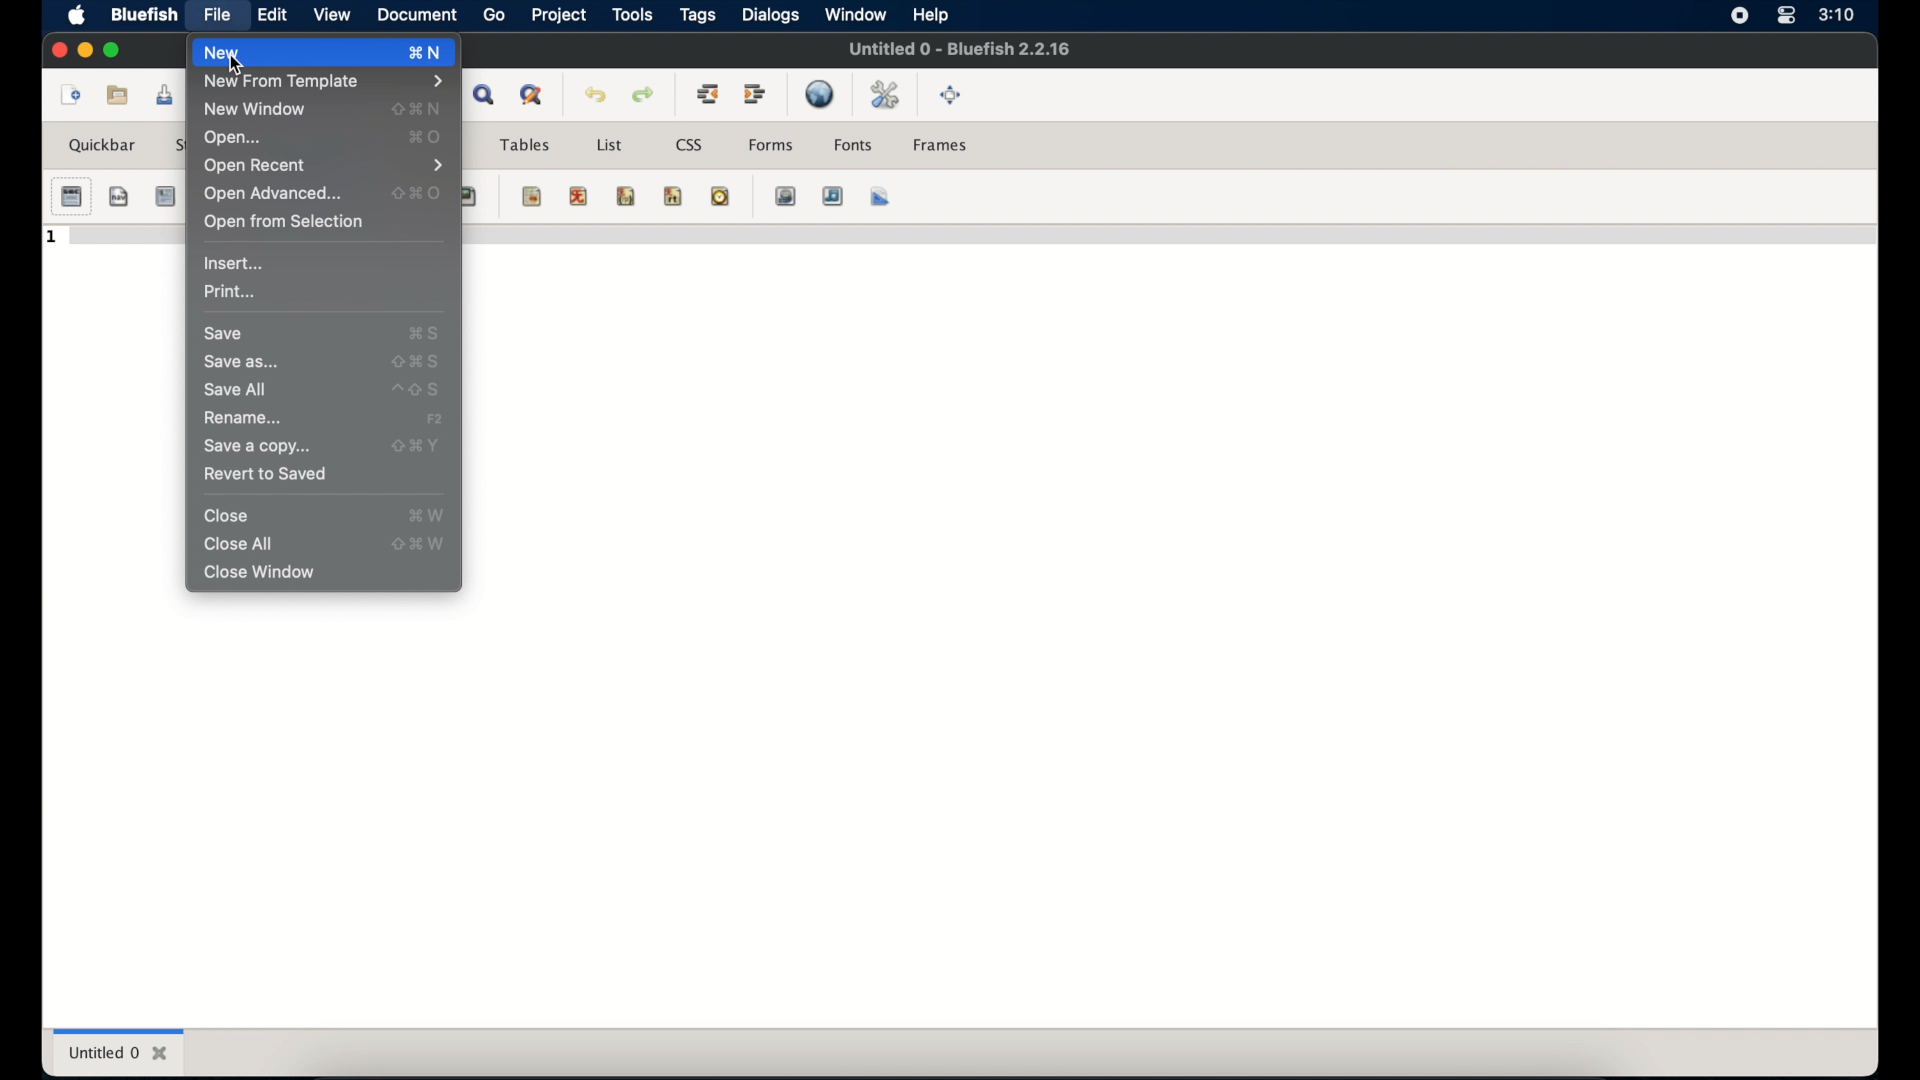  Describe the element at coordinates (425, 137) in the screenshot. I see `open shortcut` at that location.